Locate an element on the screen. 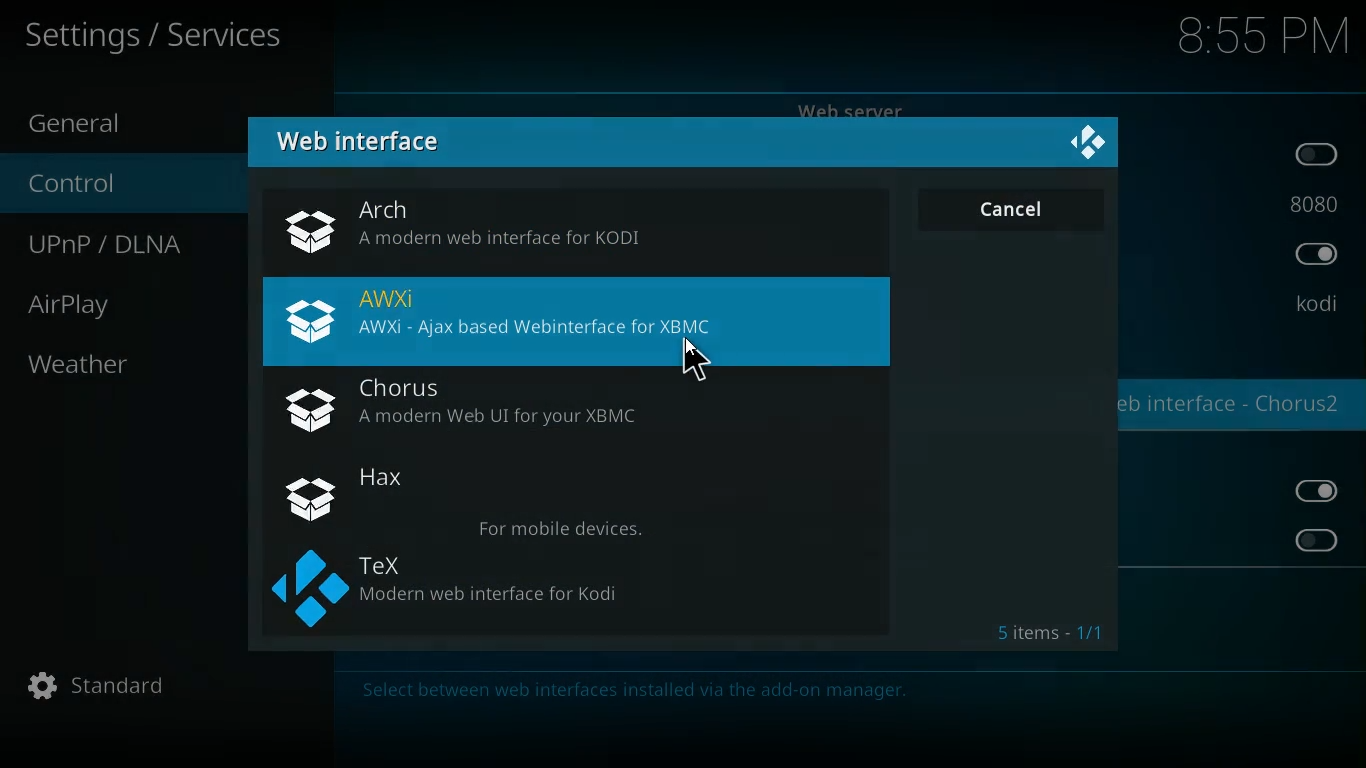 This screenshot has height=768, width=1366. arch is located at coordinates (580, 230).